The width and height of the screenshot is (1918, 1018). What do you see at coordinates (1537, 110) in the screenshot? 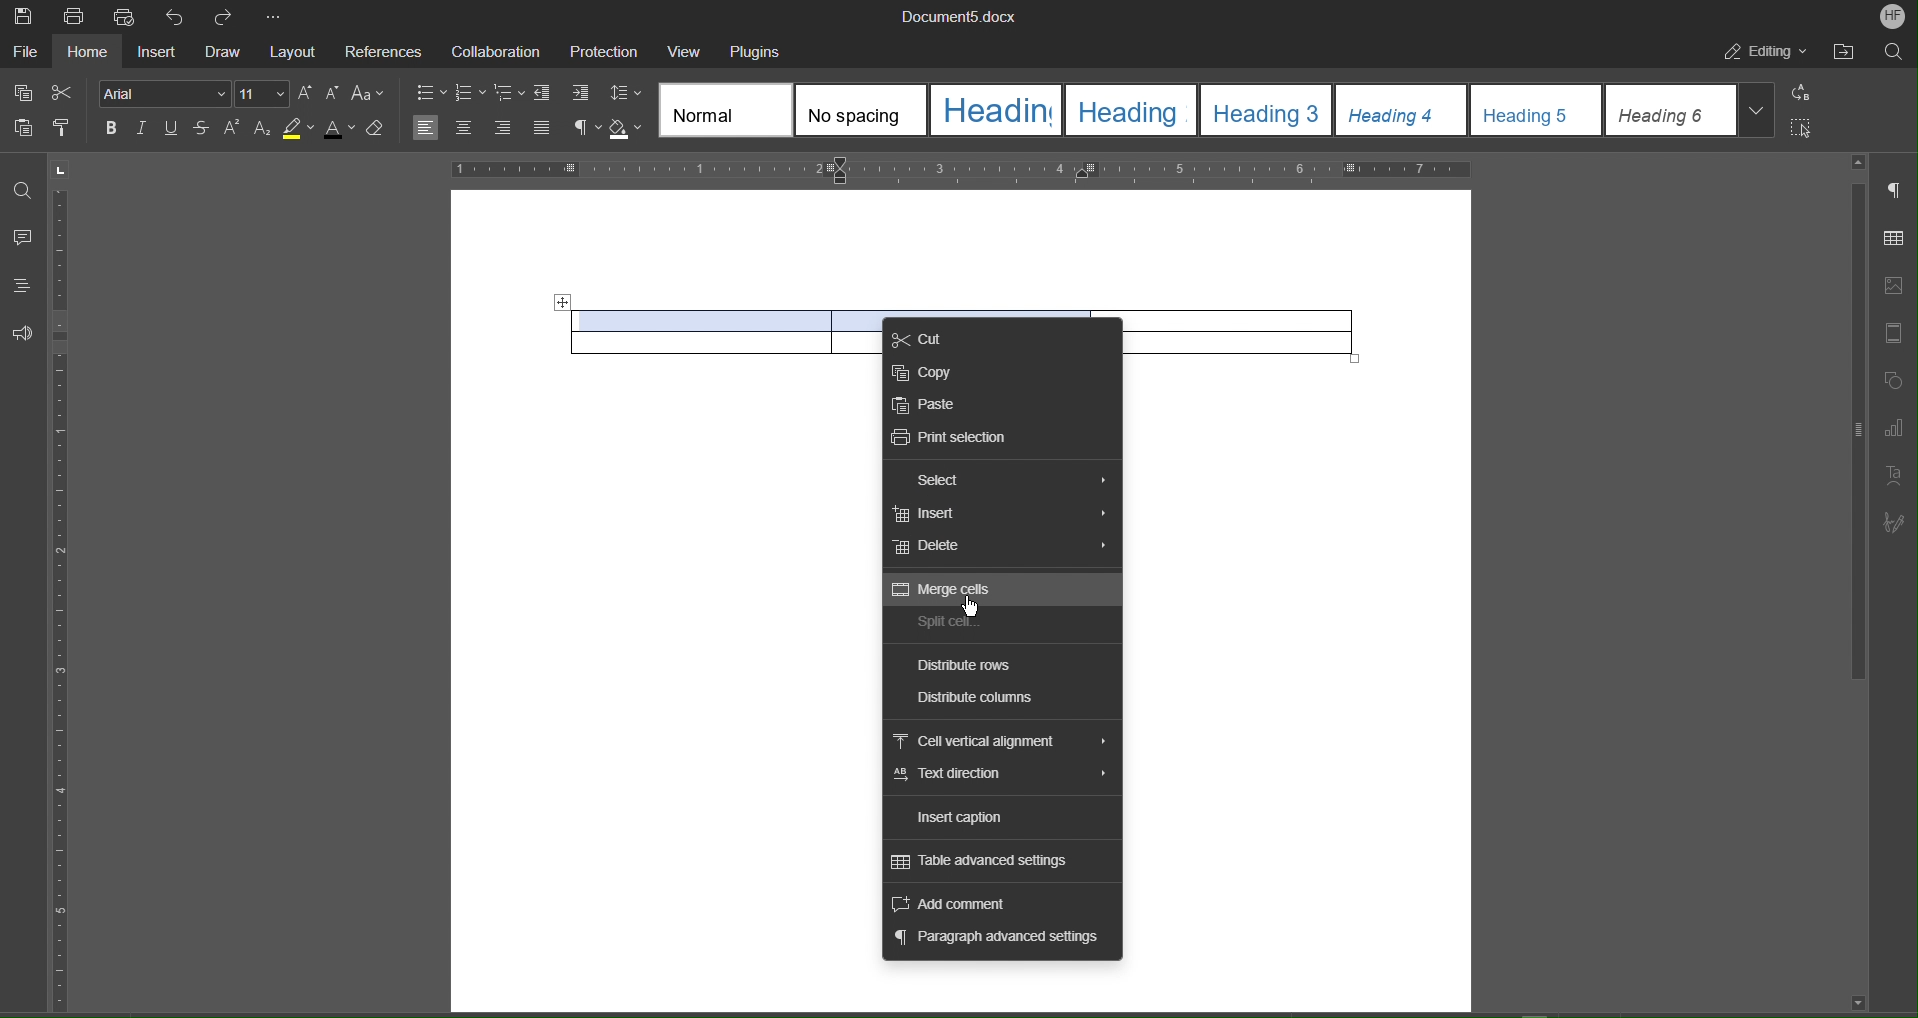
I see `heading 5` at bounding box center [1537, 110].